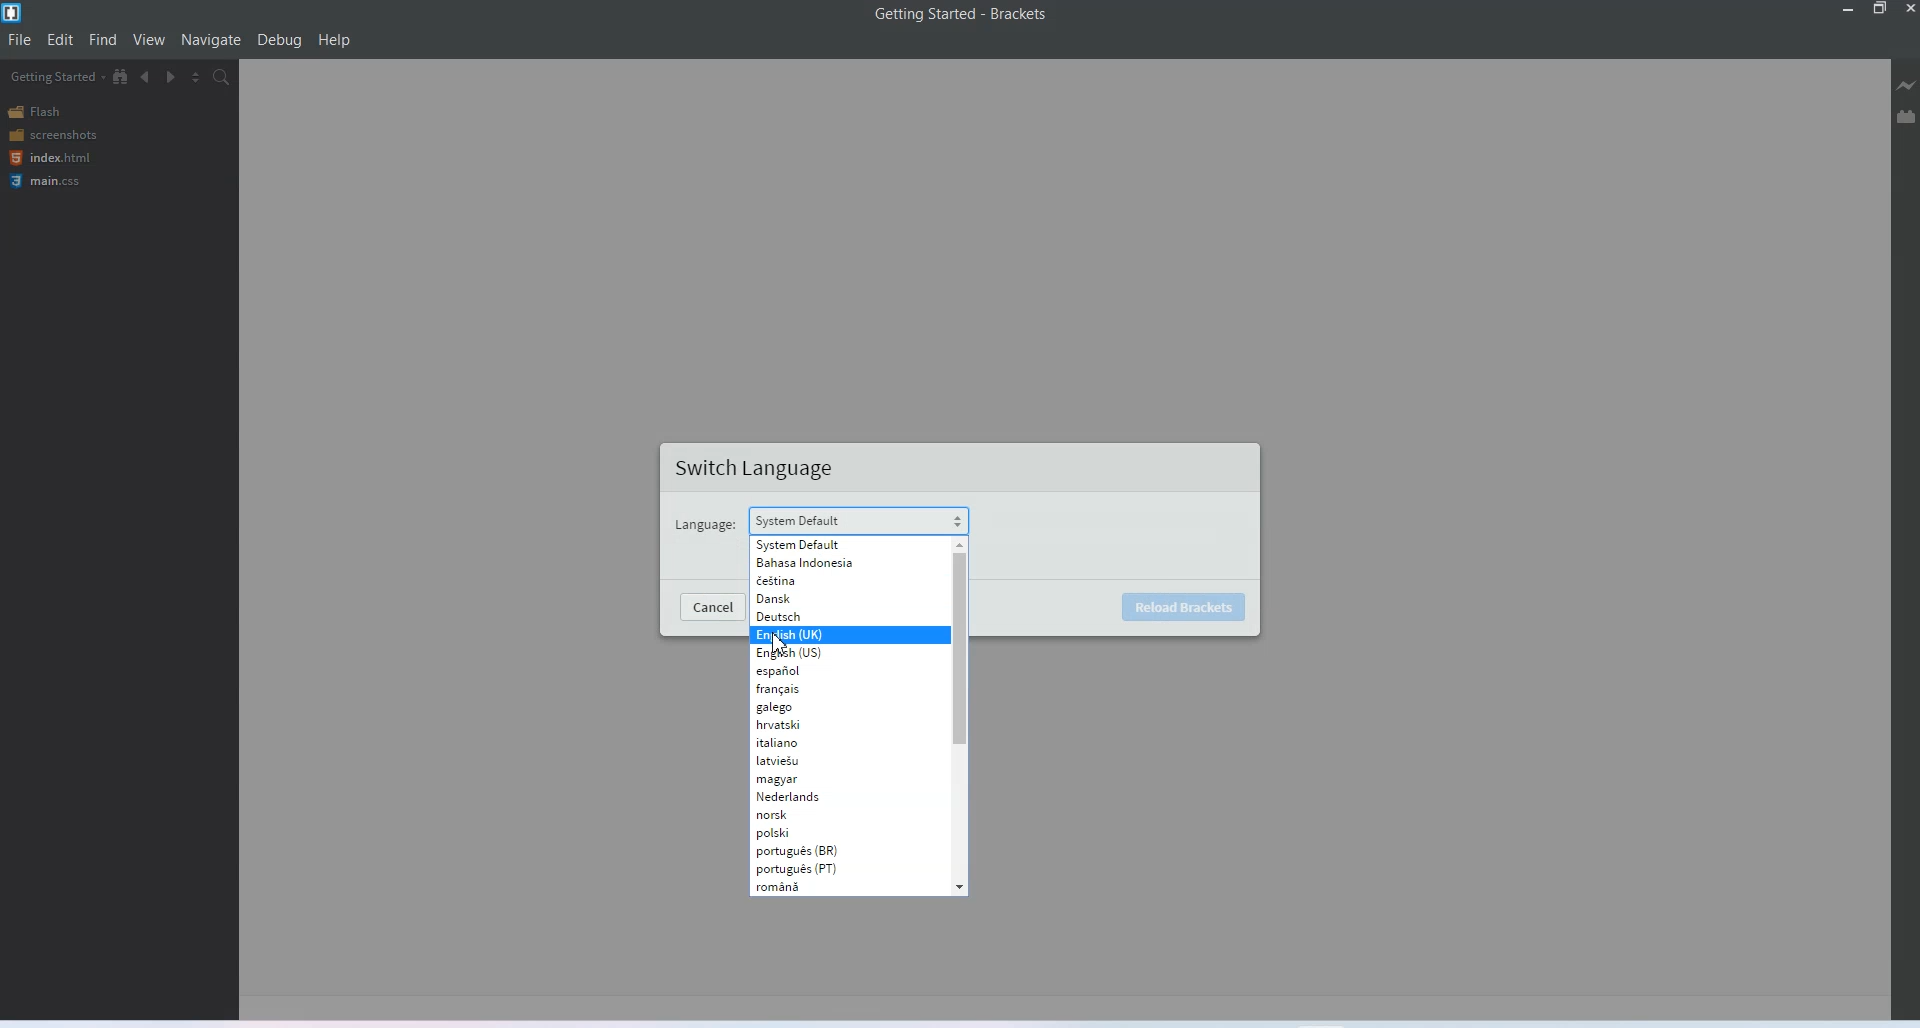 This screenshot has width=1920, height=1028. I want to click on Close, so click(1908, 10).